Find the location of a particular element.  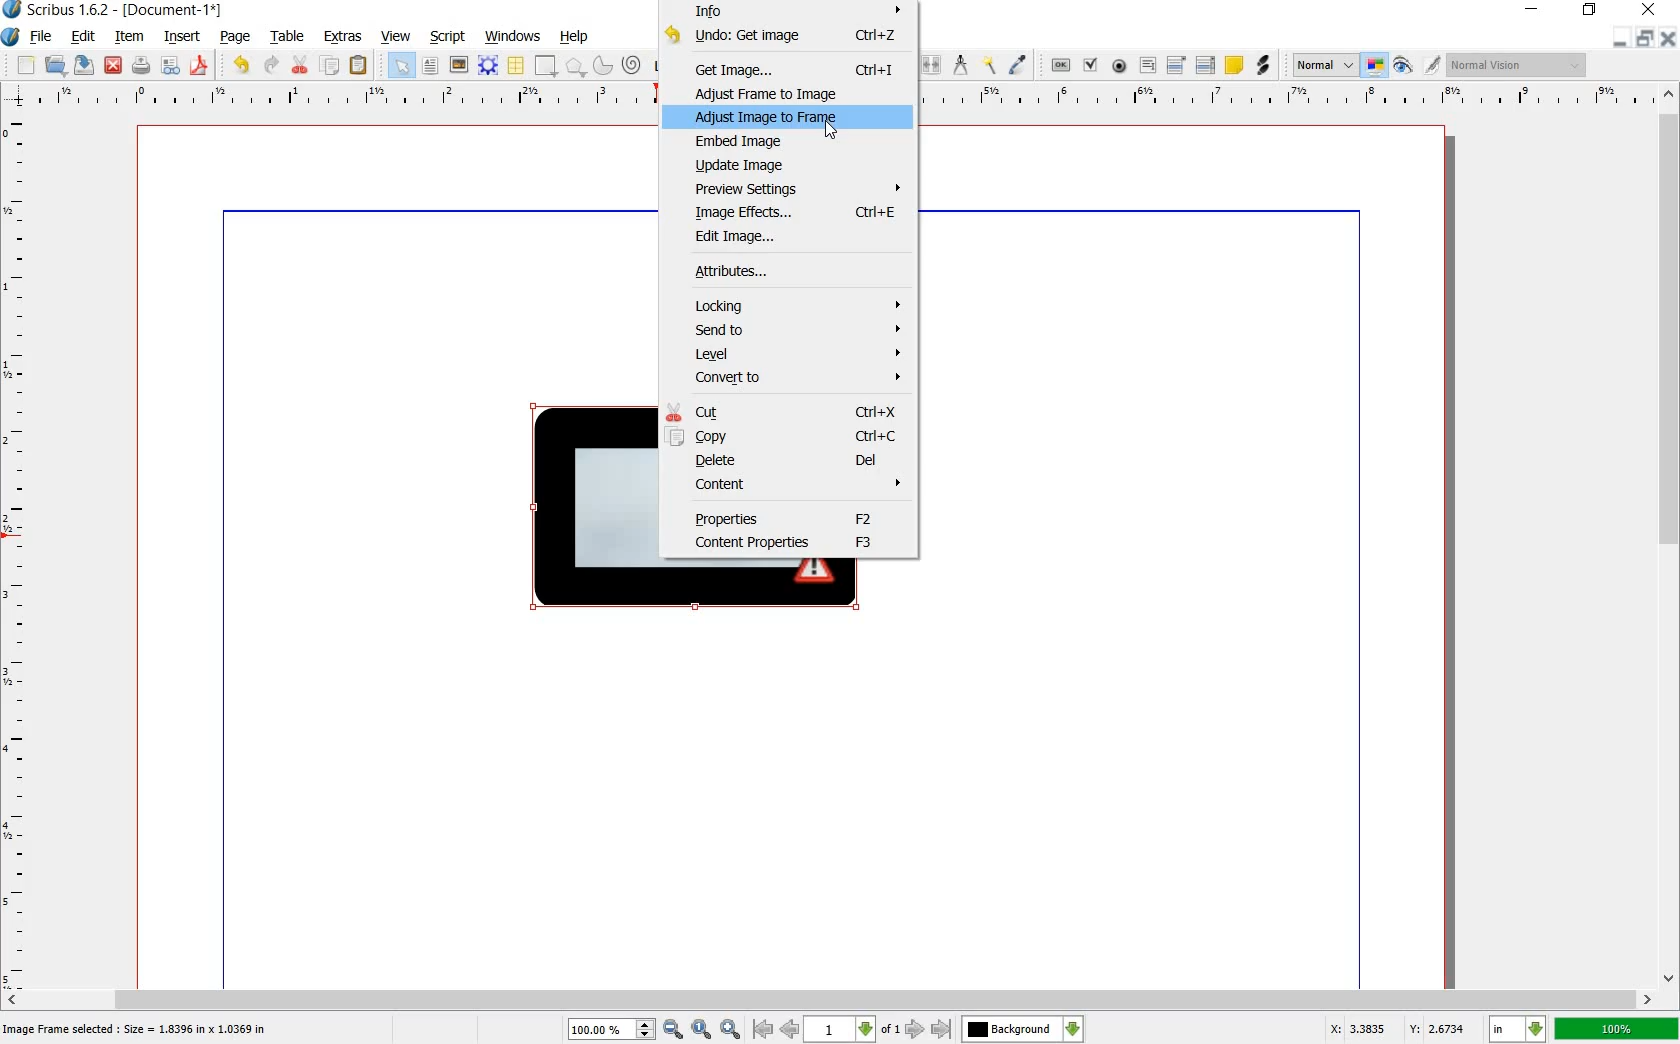

minimize is located at coordinates (1533, 10).